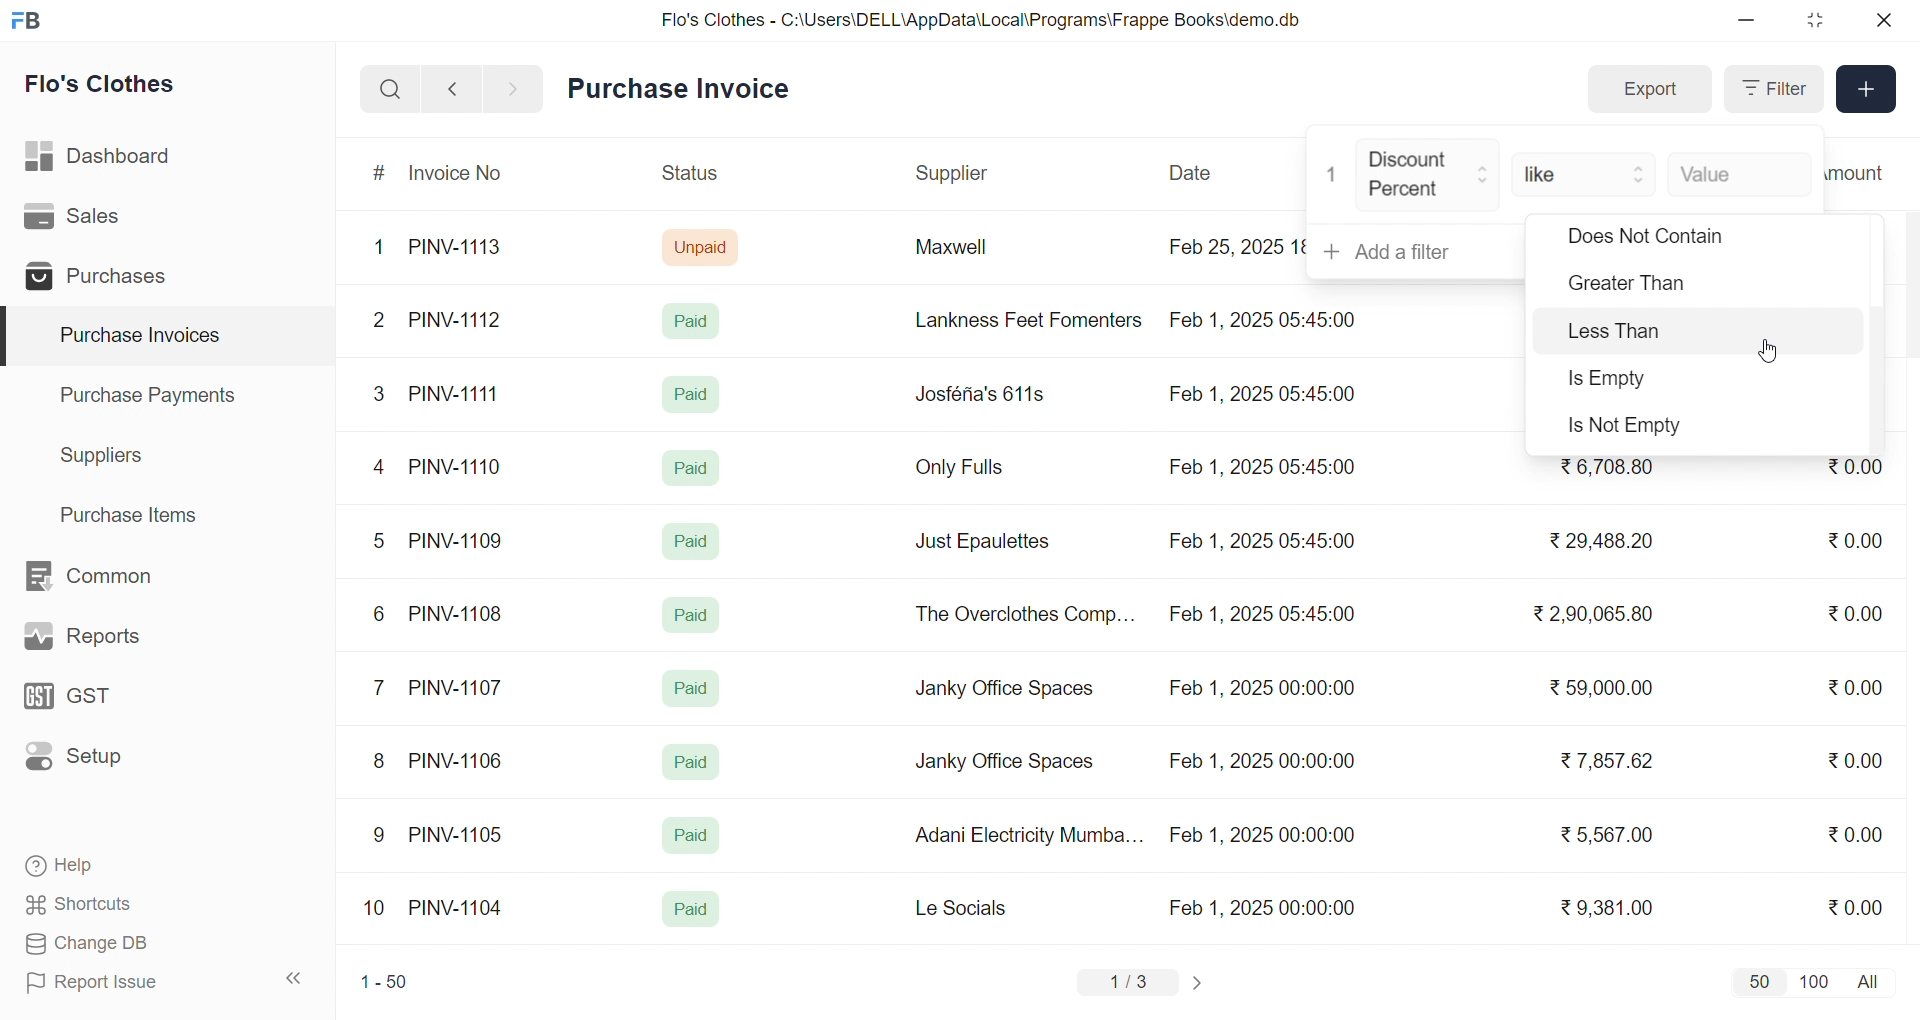 The image size is (1920, 1020). I want to click on Janky Office Spaces, so click(1004, 764).